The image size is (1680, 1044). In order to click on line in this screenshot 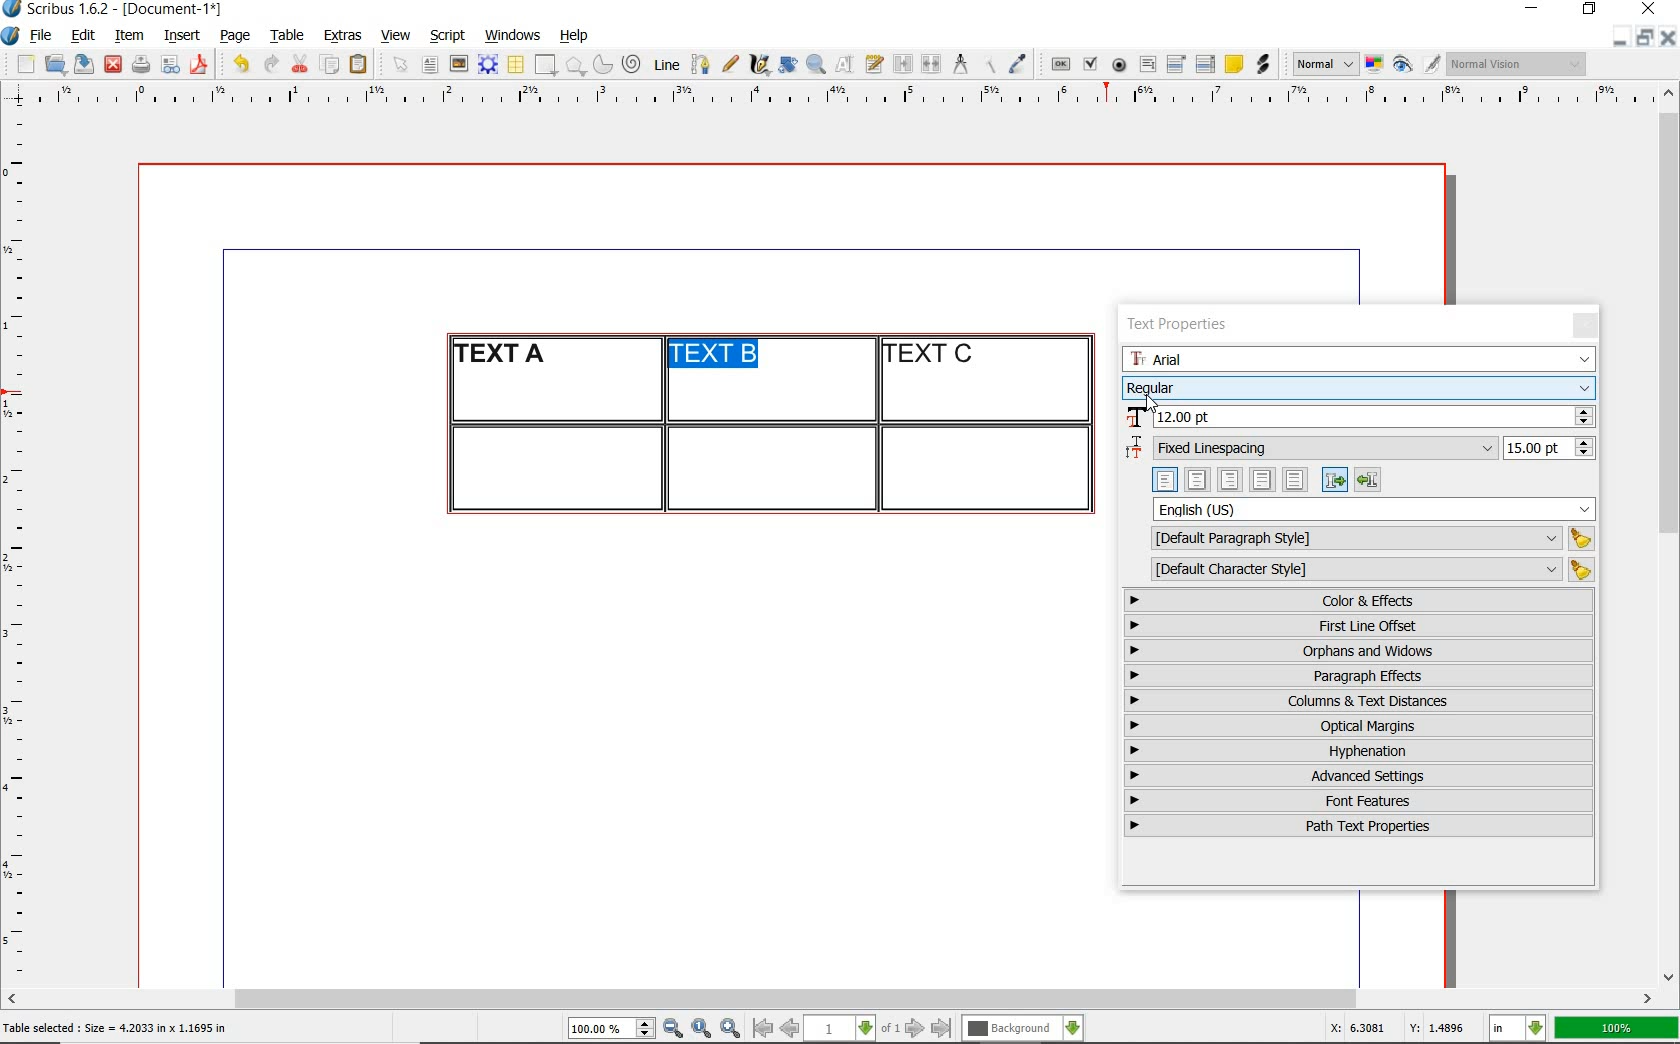, I will do `click(664, 64)`.